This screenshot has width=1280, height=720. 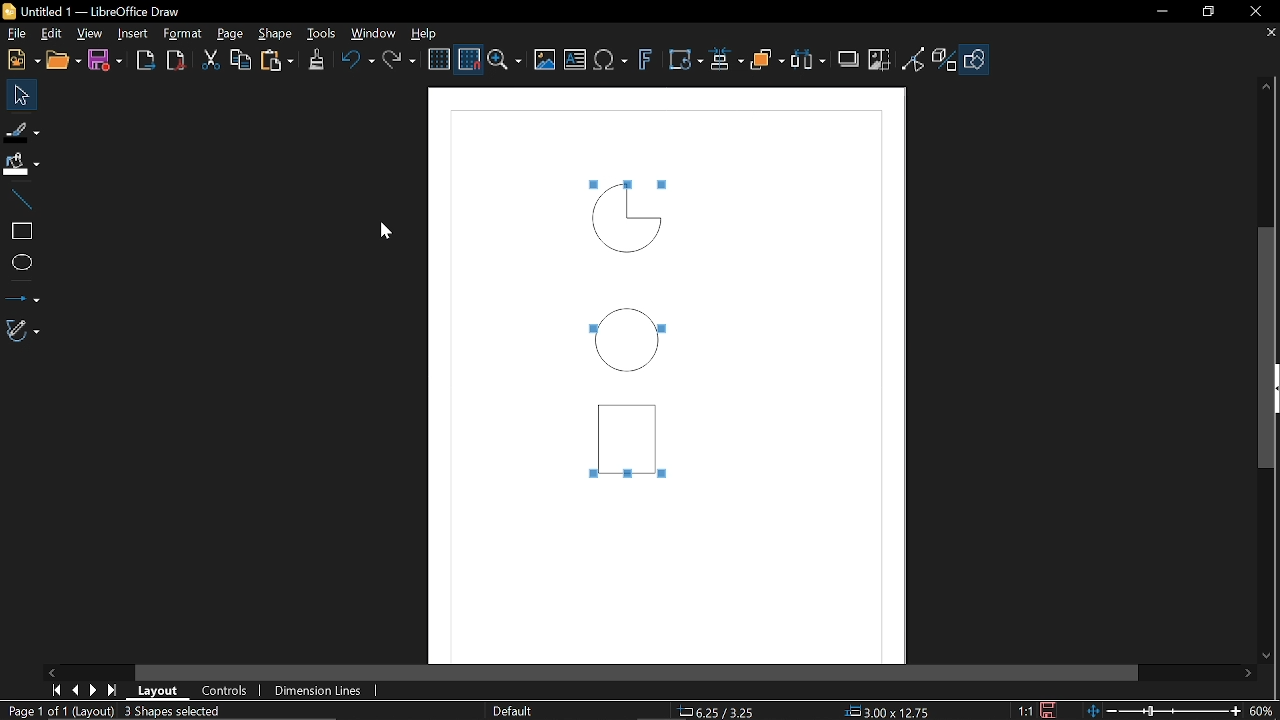 I want to click on Line, so click(x=18, y=195).